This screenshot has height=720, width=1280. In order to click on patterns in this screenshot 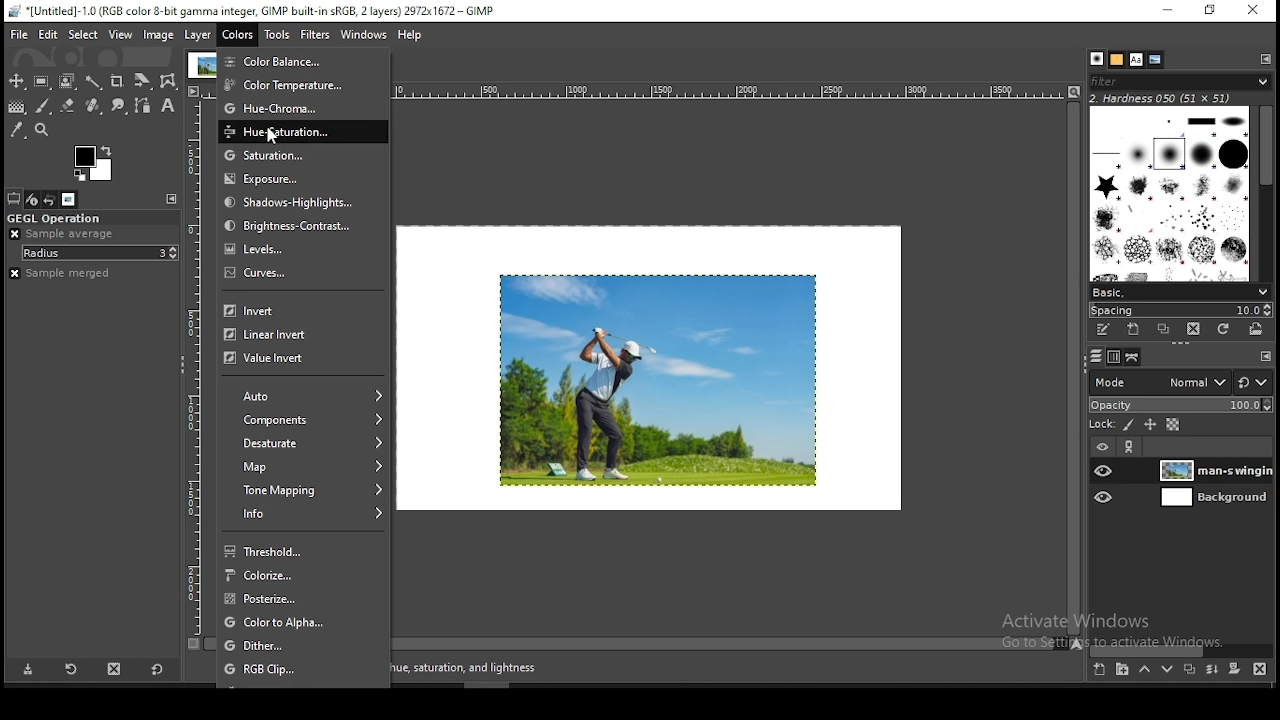, I will do `click(1117, 61)`.